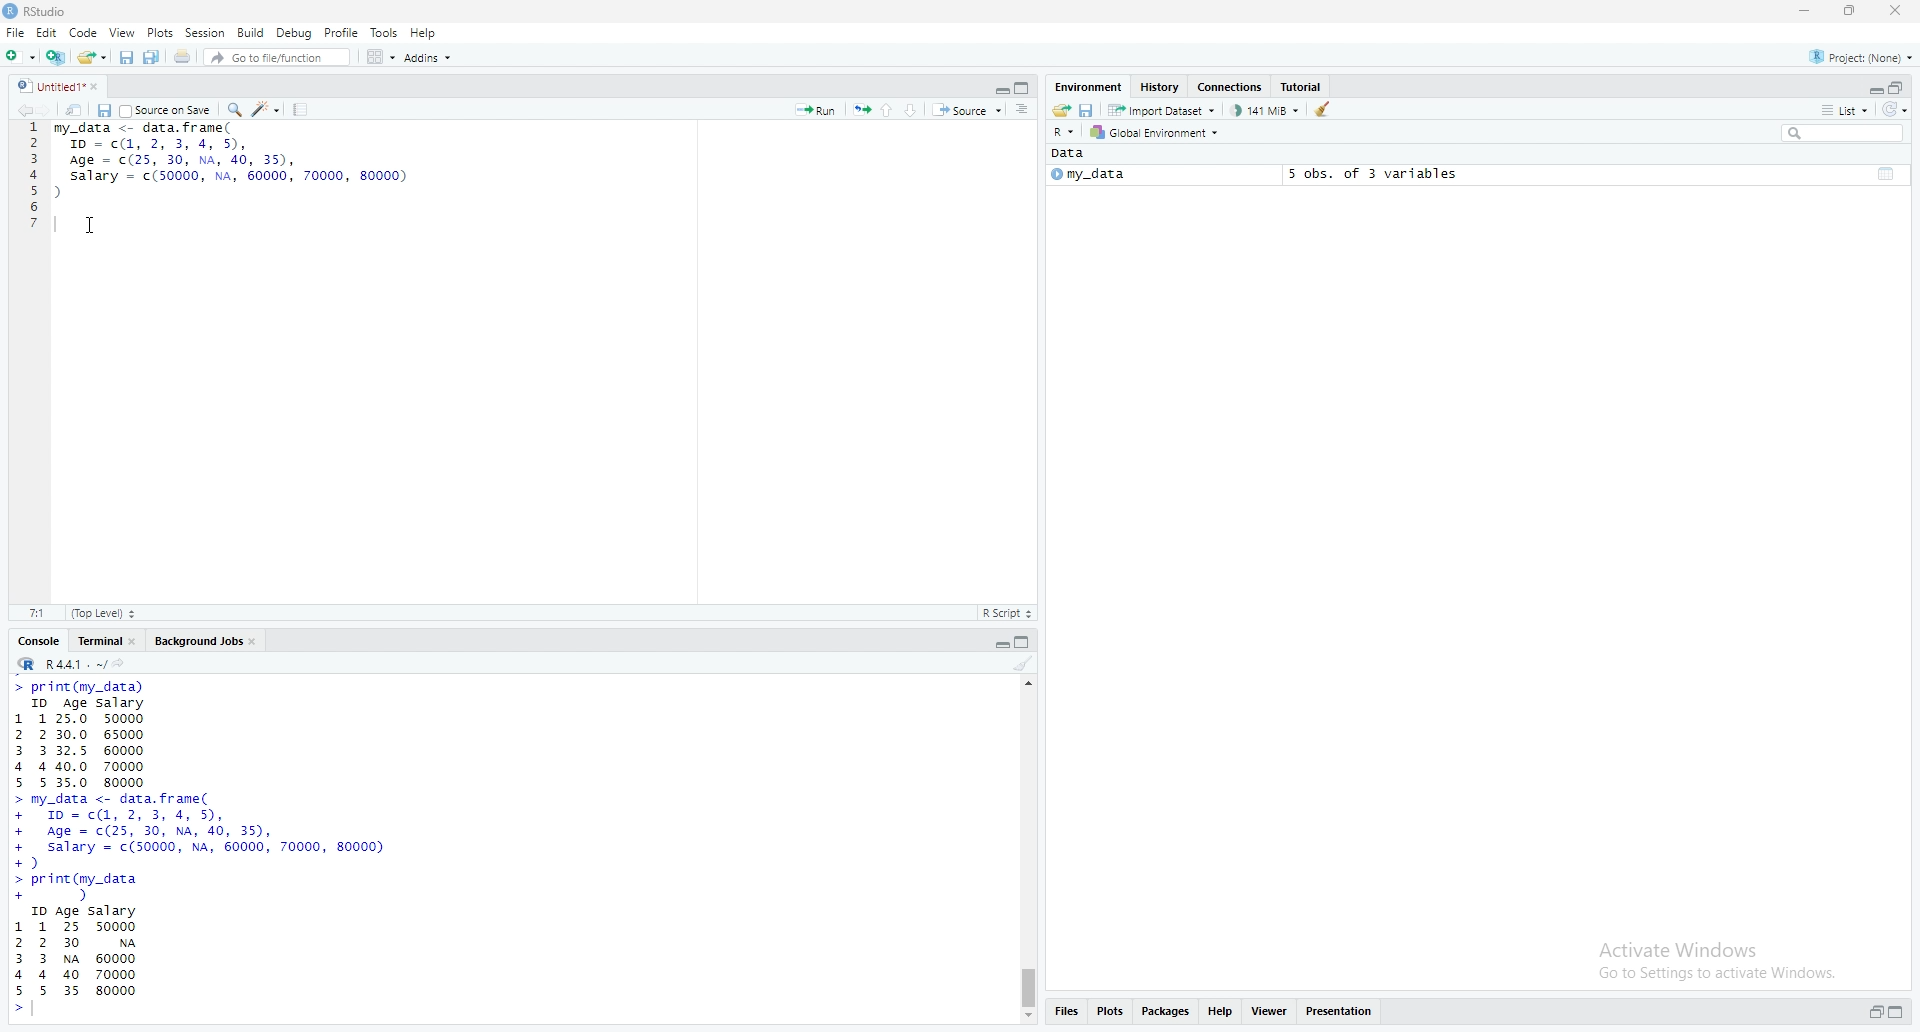 Image resolution: width=1920 pixels, height=1032 pixels. I want to click on collapse, so click(1899, 88).